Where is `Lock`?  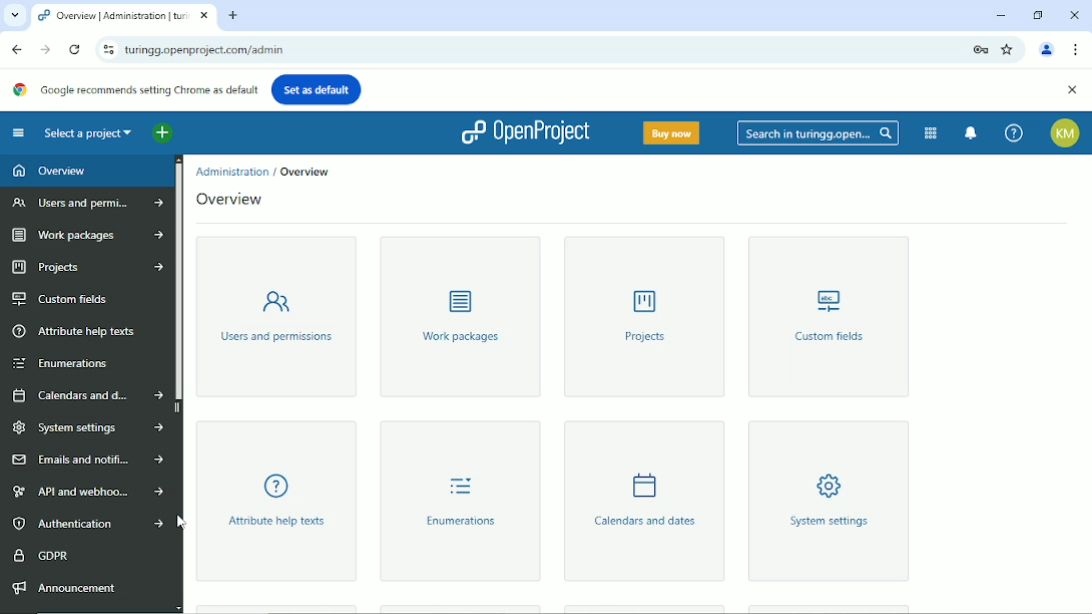
Lock is located at coordinates (980, 48).